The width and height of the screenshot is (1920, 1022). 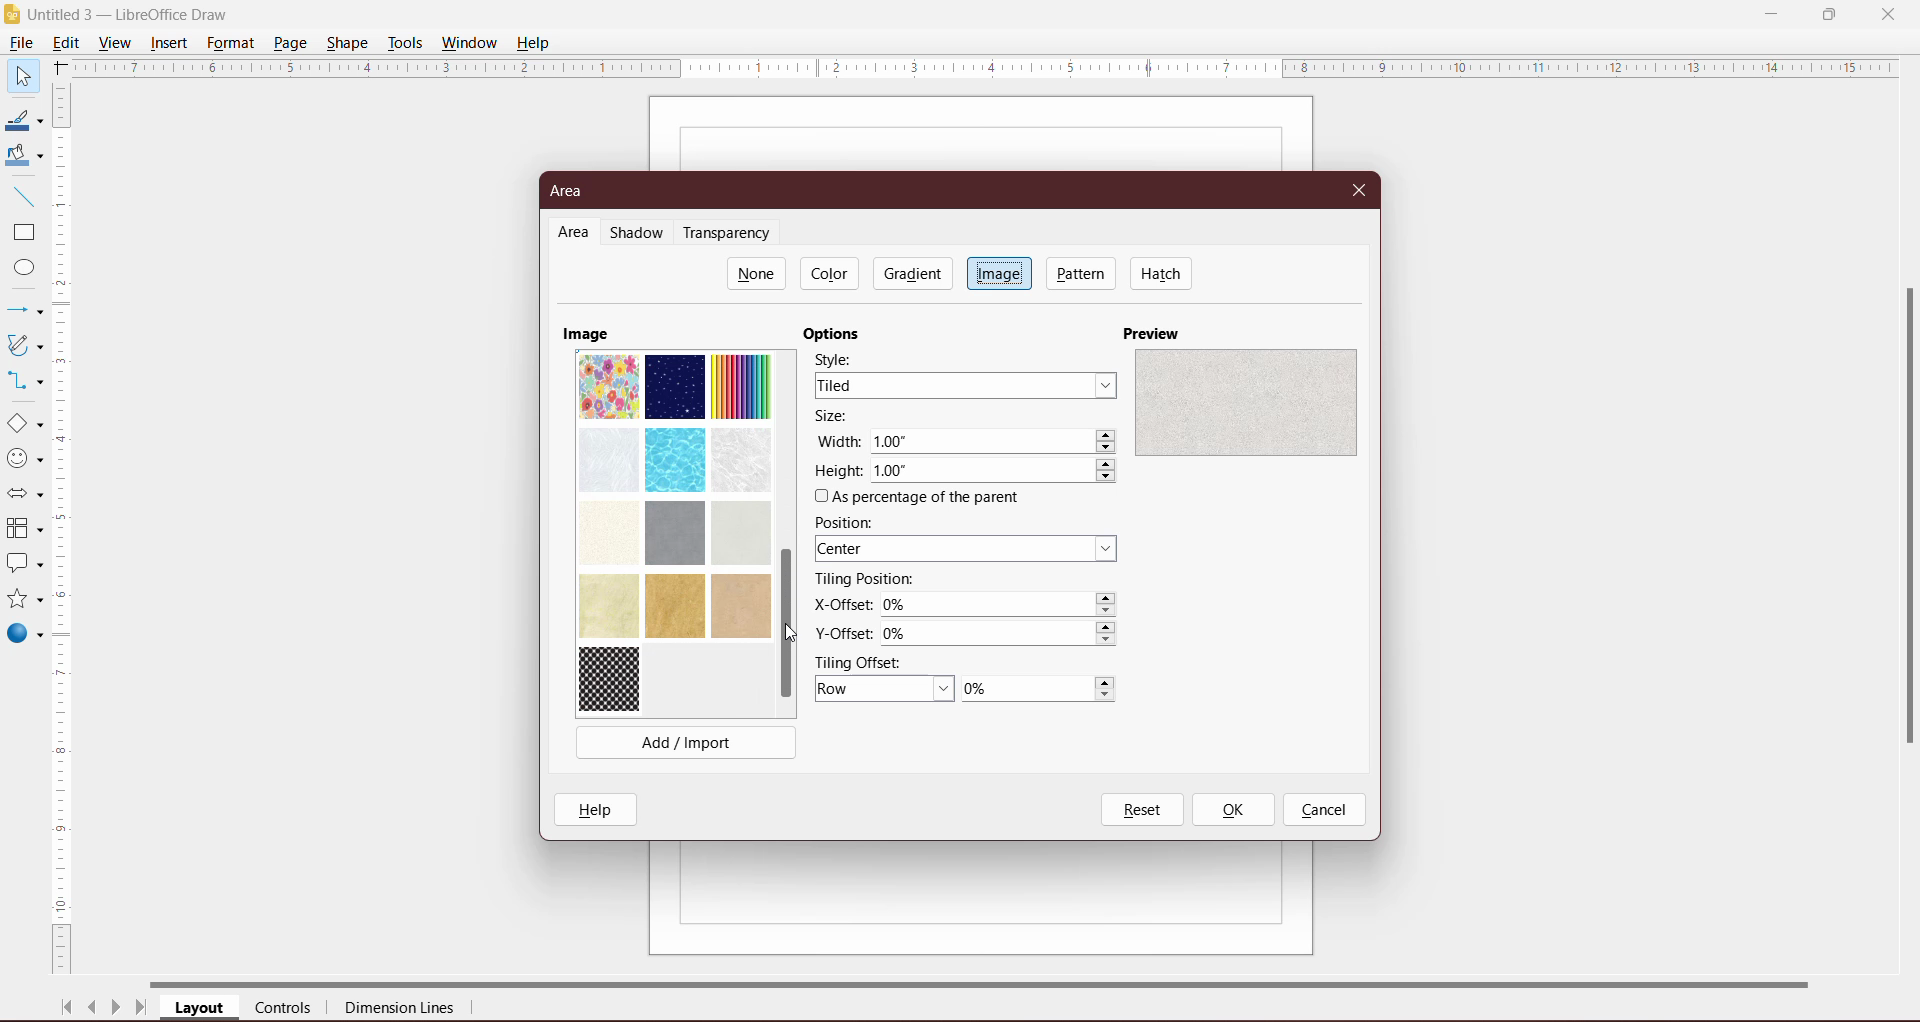 What do you see at coordinates (994, 442) in the screenshot?
I see `Select required width` at bounding box center [994, 442].